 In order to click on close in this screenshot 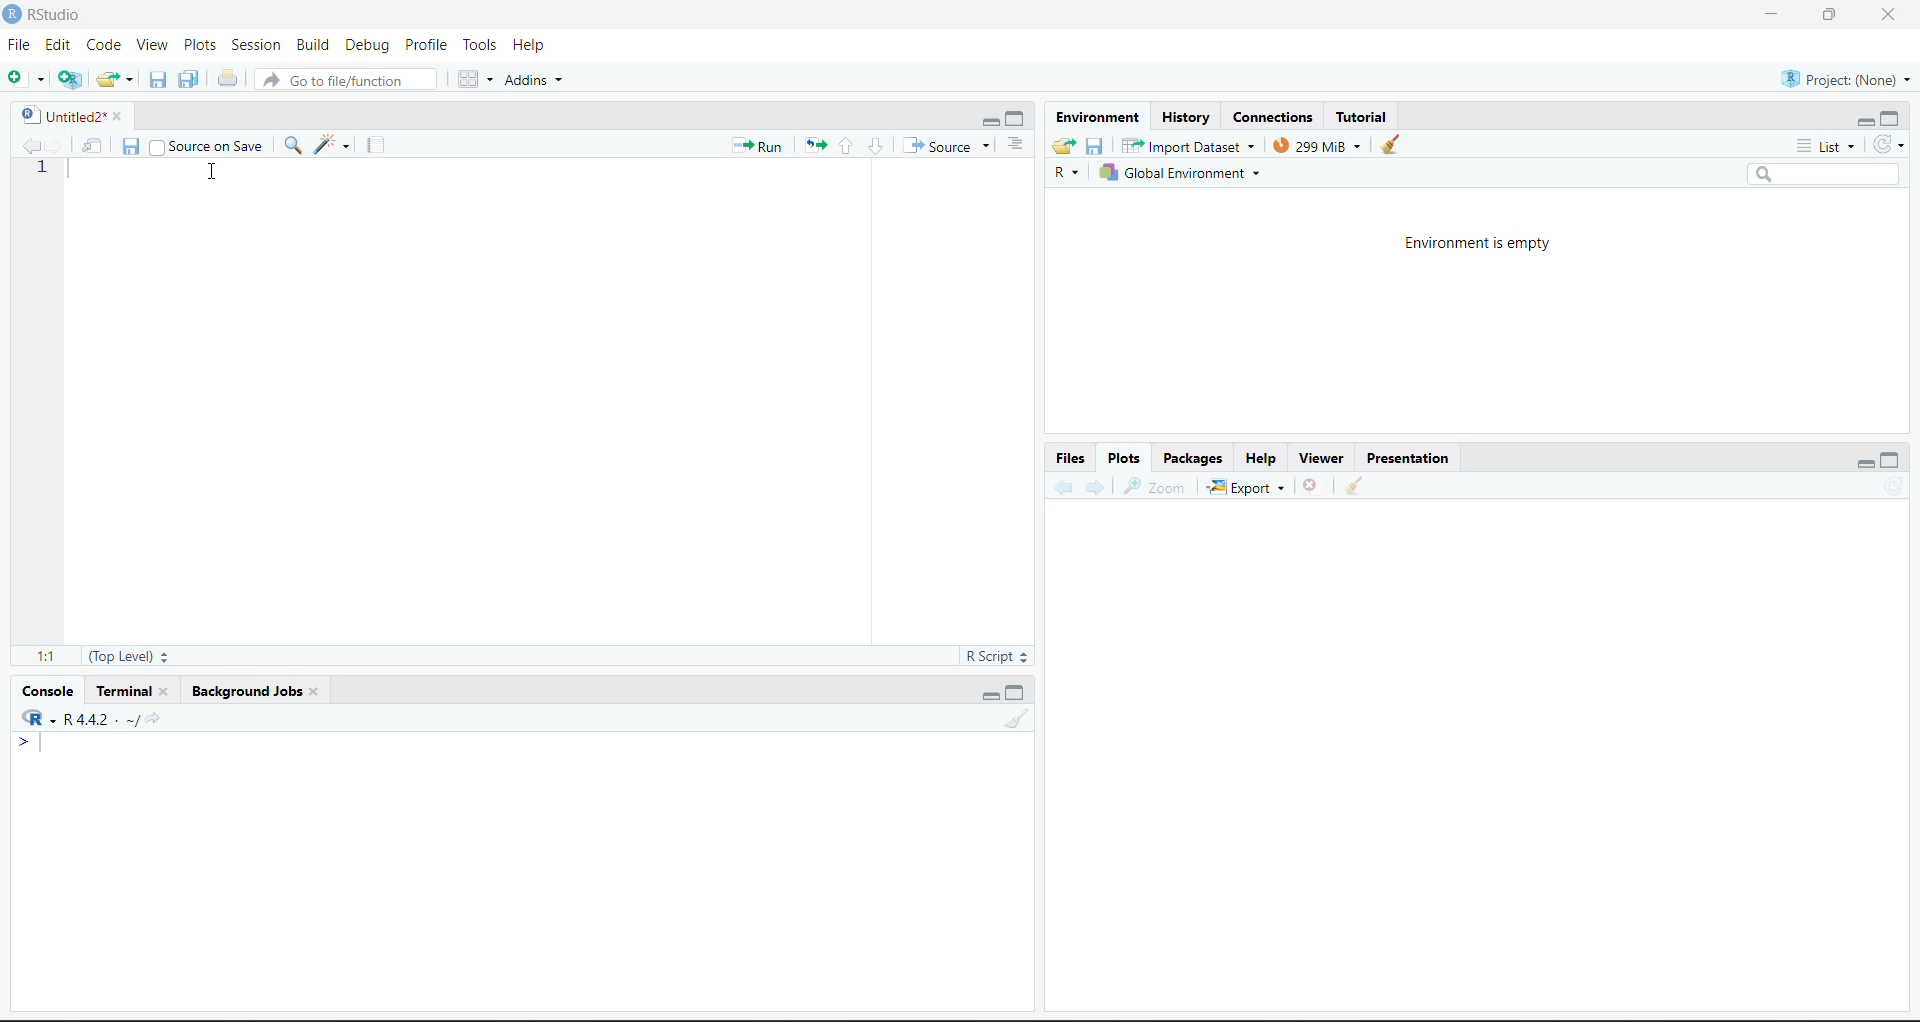, I will do `click(168, 691)`.